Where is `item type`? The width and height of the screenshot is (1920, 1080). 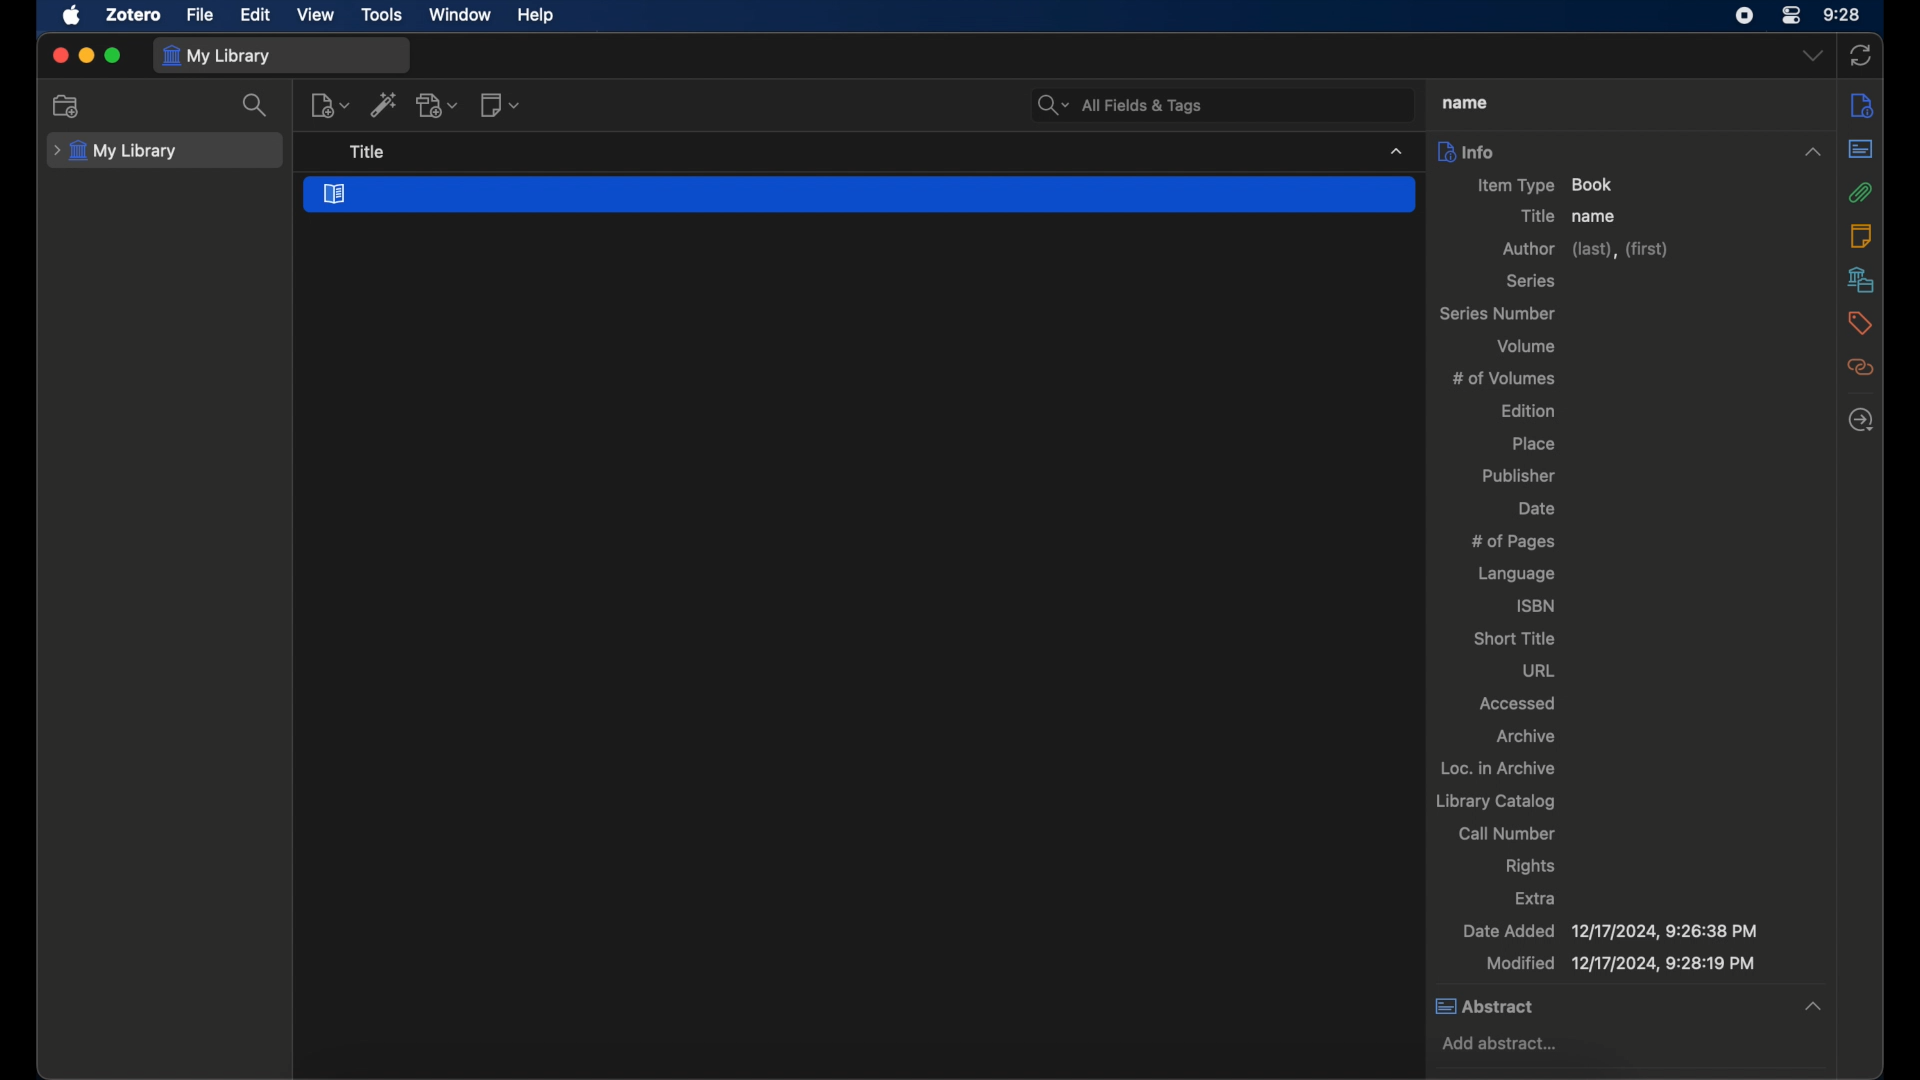
item type is located at coordinates (1548, 184).